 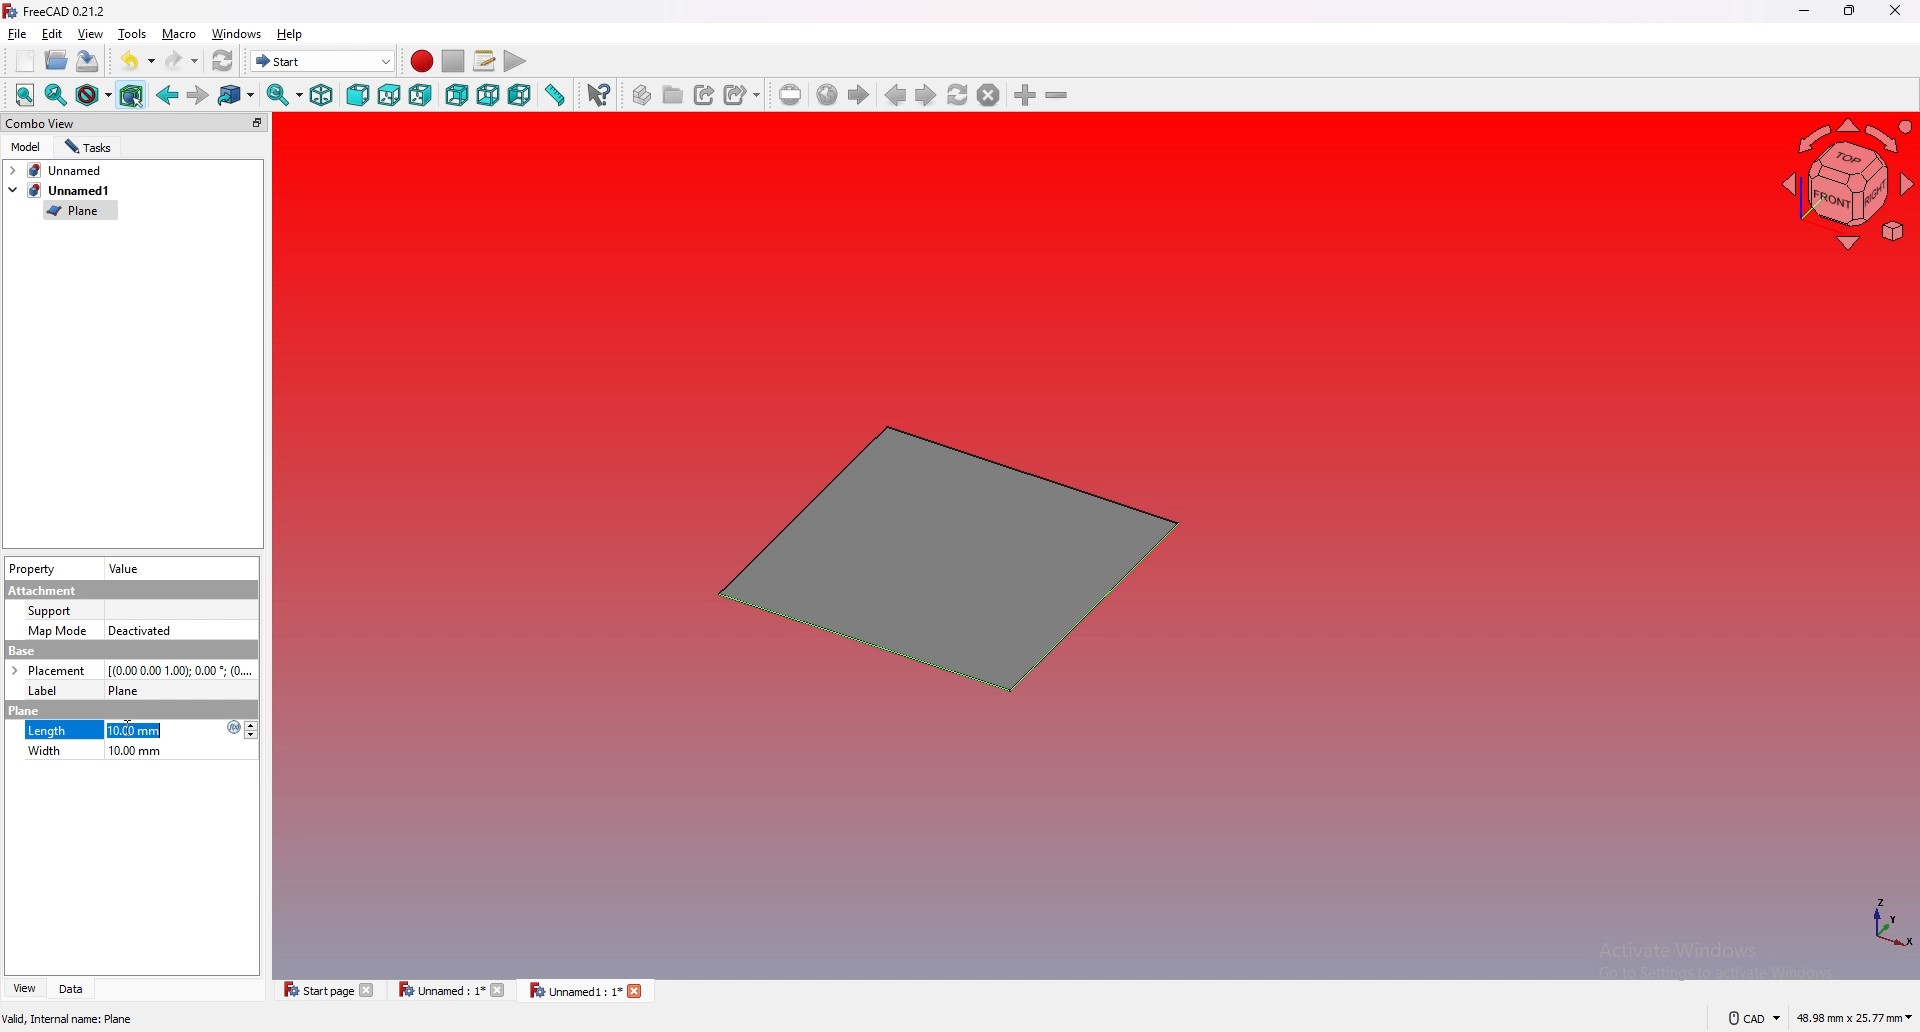 I want to click on [(0.00 0.00 1.00); 0.00 degrees ; (0..., so click(x=183, y=668).